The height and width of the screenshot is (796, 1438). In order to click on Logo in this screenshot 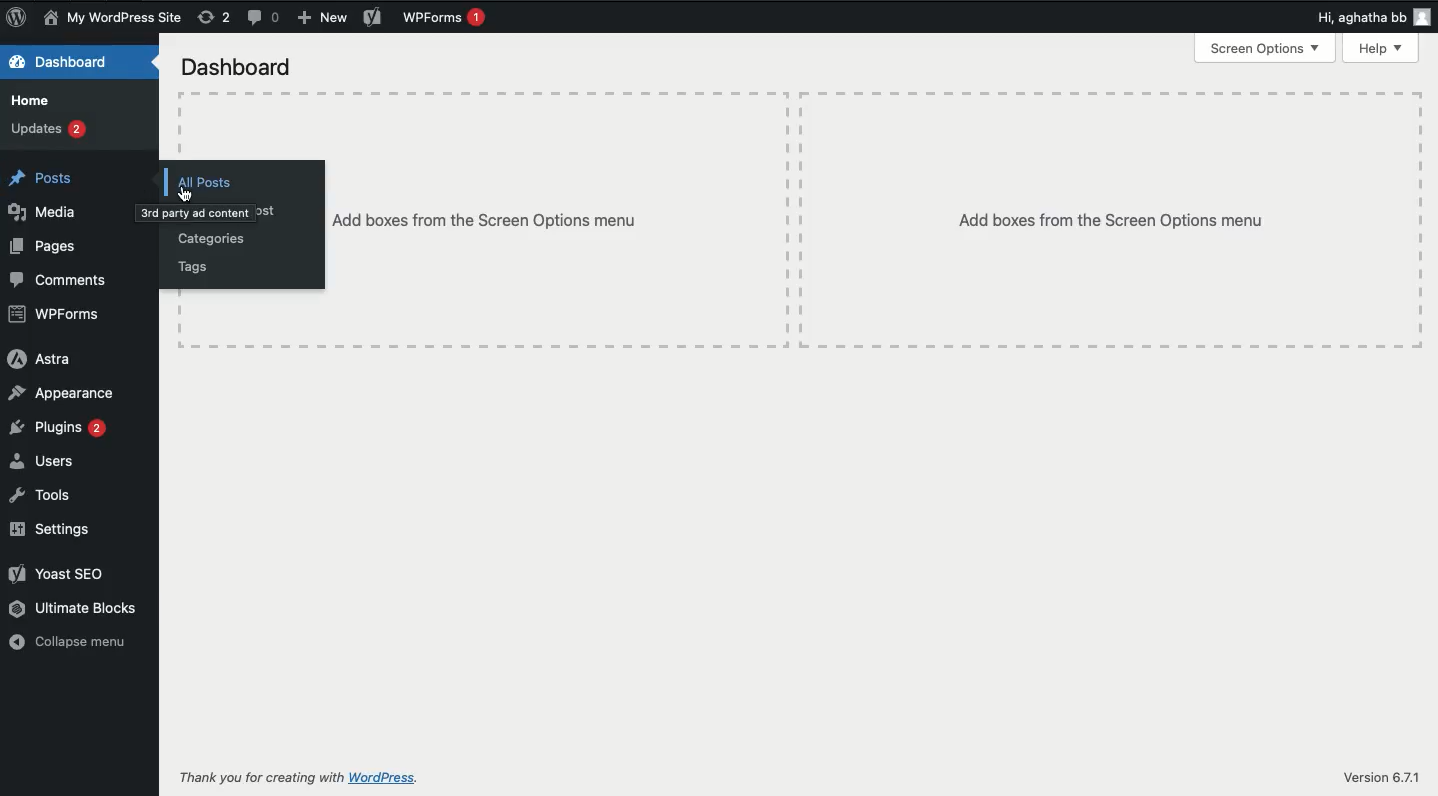, I will do `click(14, 18)`.